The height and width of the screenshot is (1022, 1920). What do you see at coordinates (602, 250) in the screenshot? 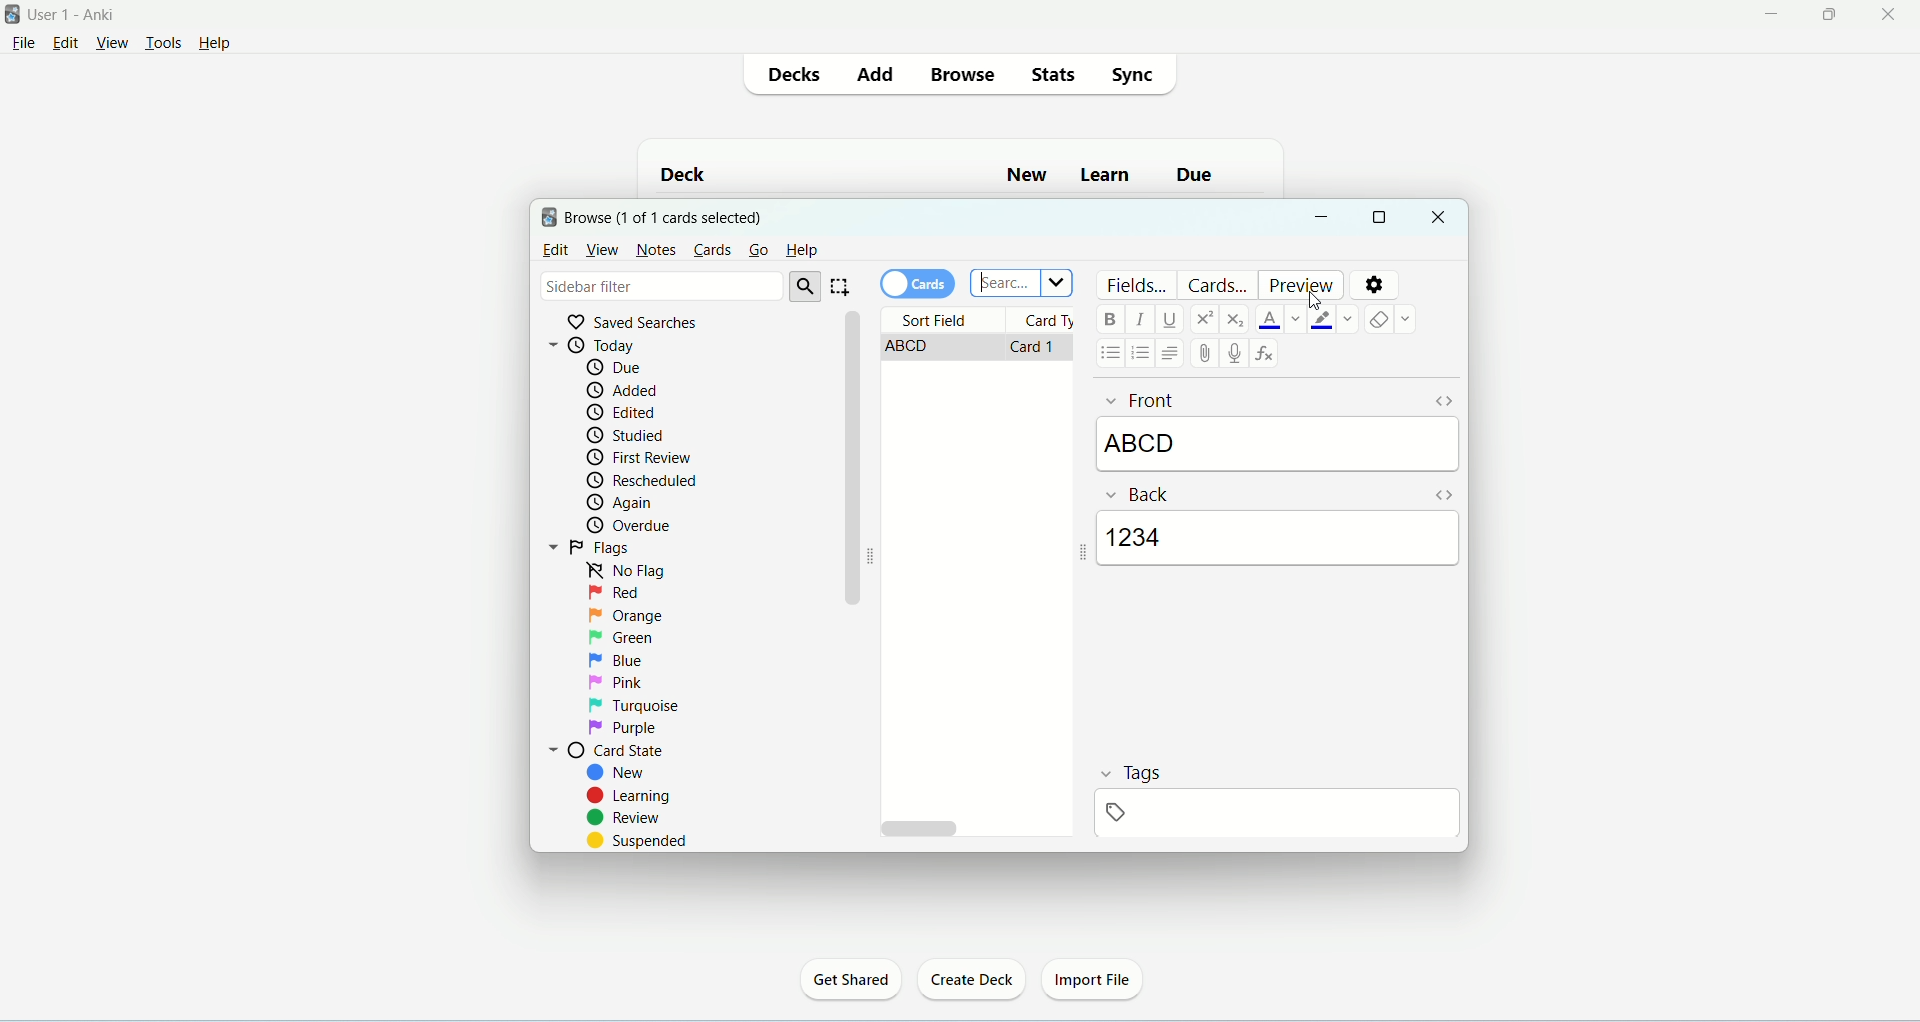
I see `view` at bounding box center [602, 250].